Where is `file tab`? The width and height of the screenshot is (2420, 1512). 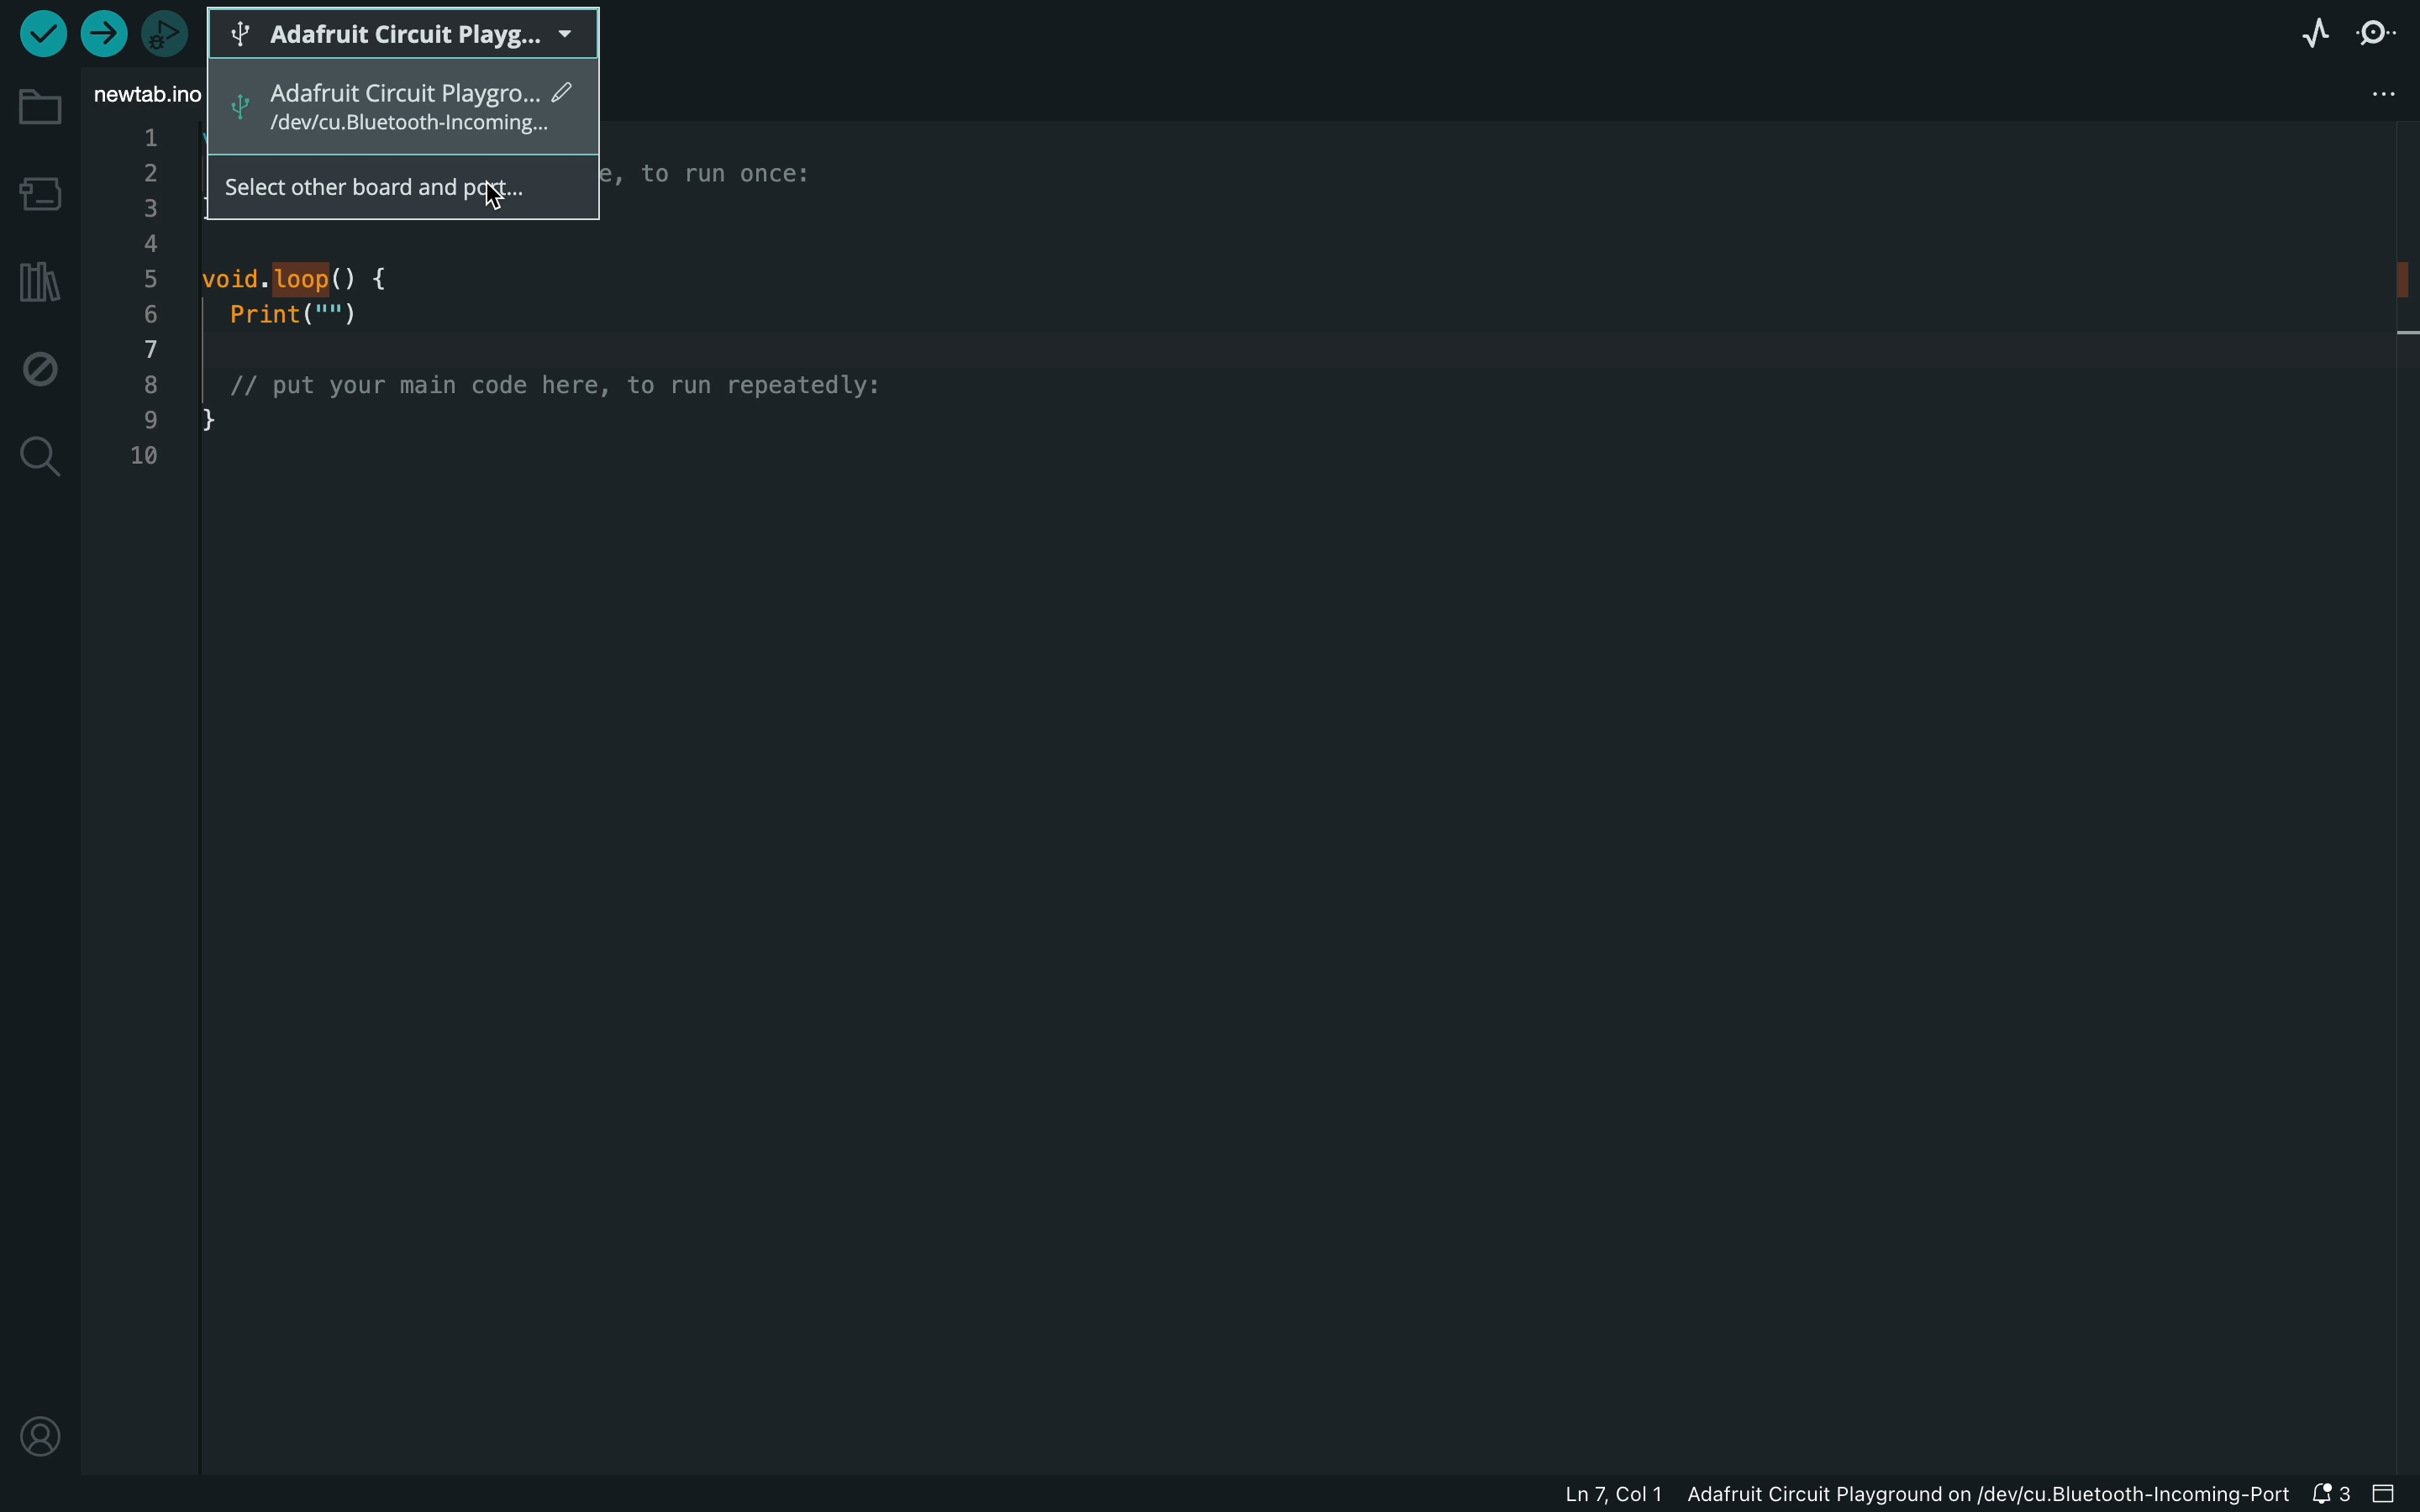
file tab is located at coordinates (141, 96).